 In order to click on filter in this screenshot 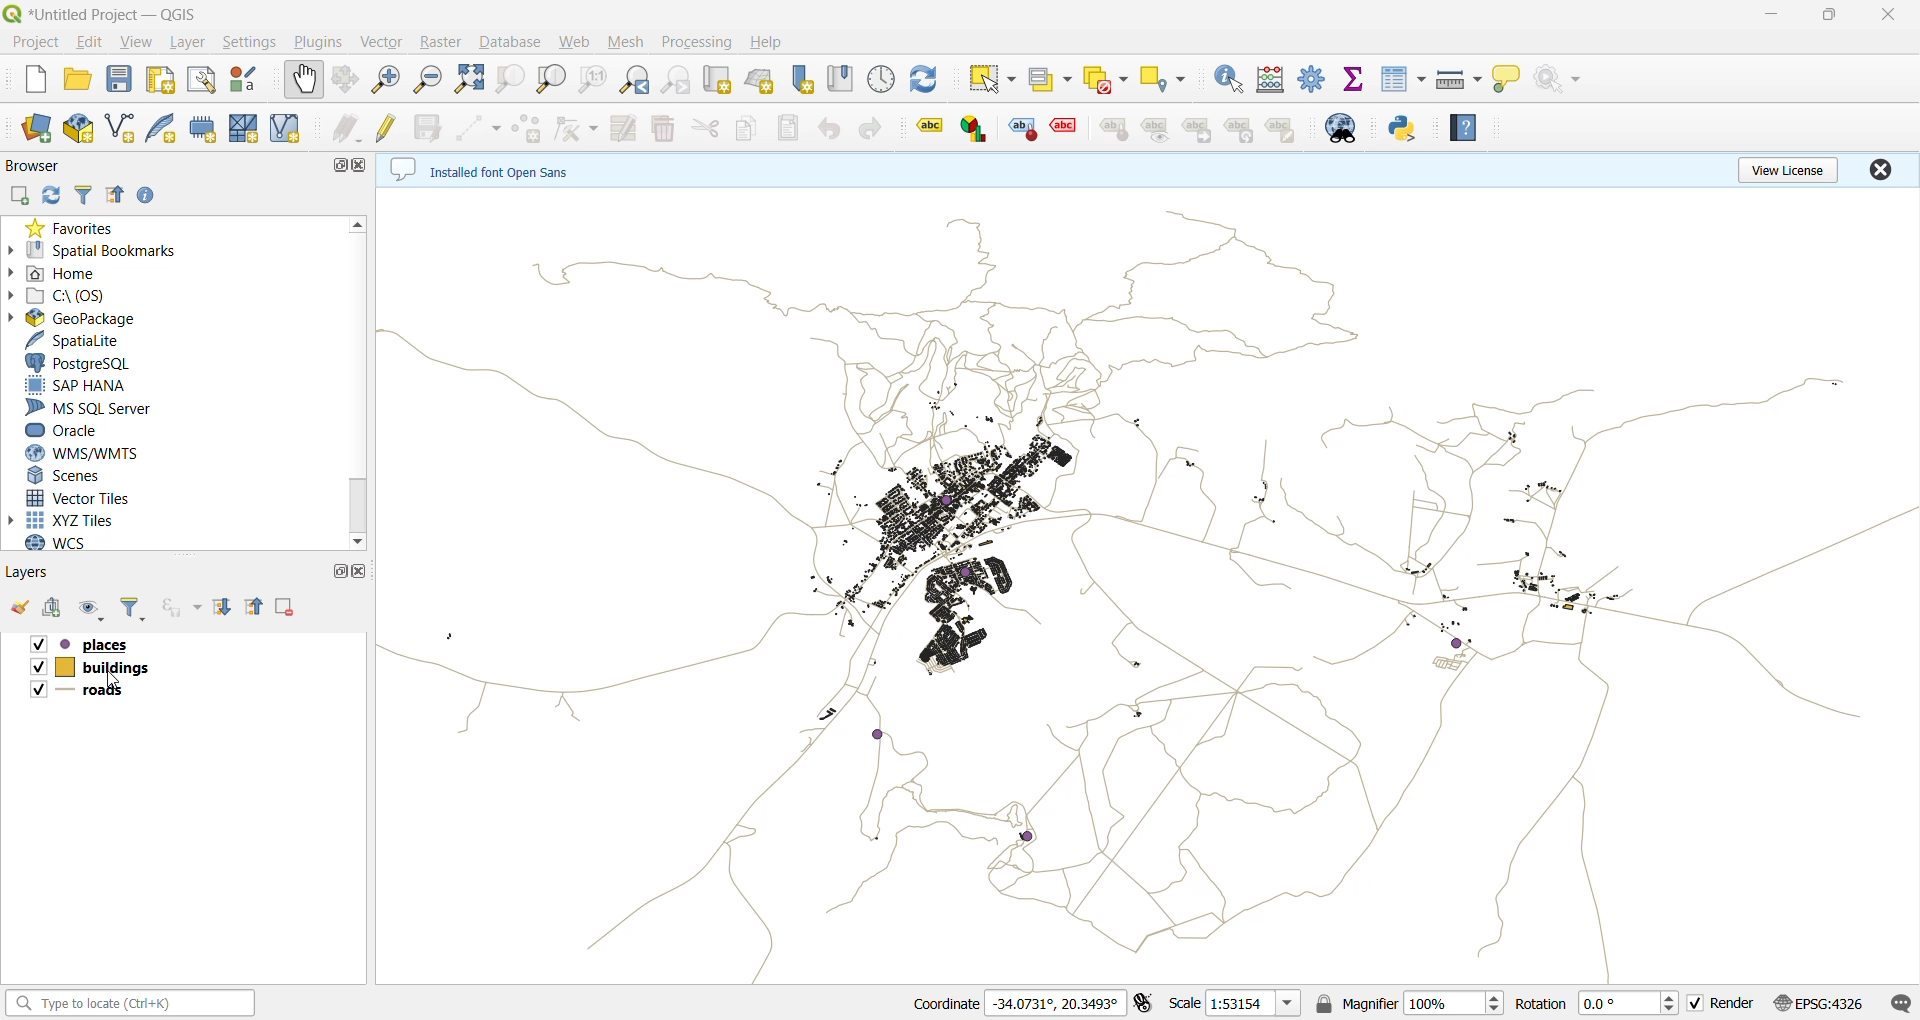, I will do `click(88, 195)`.